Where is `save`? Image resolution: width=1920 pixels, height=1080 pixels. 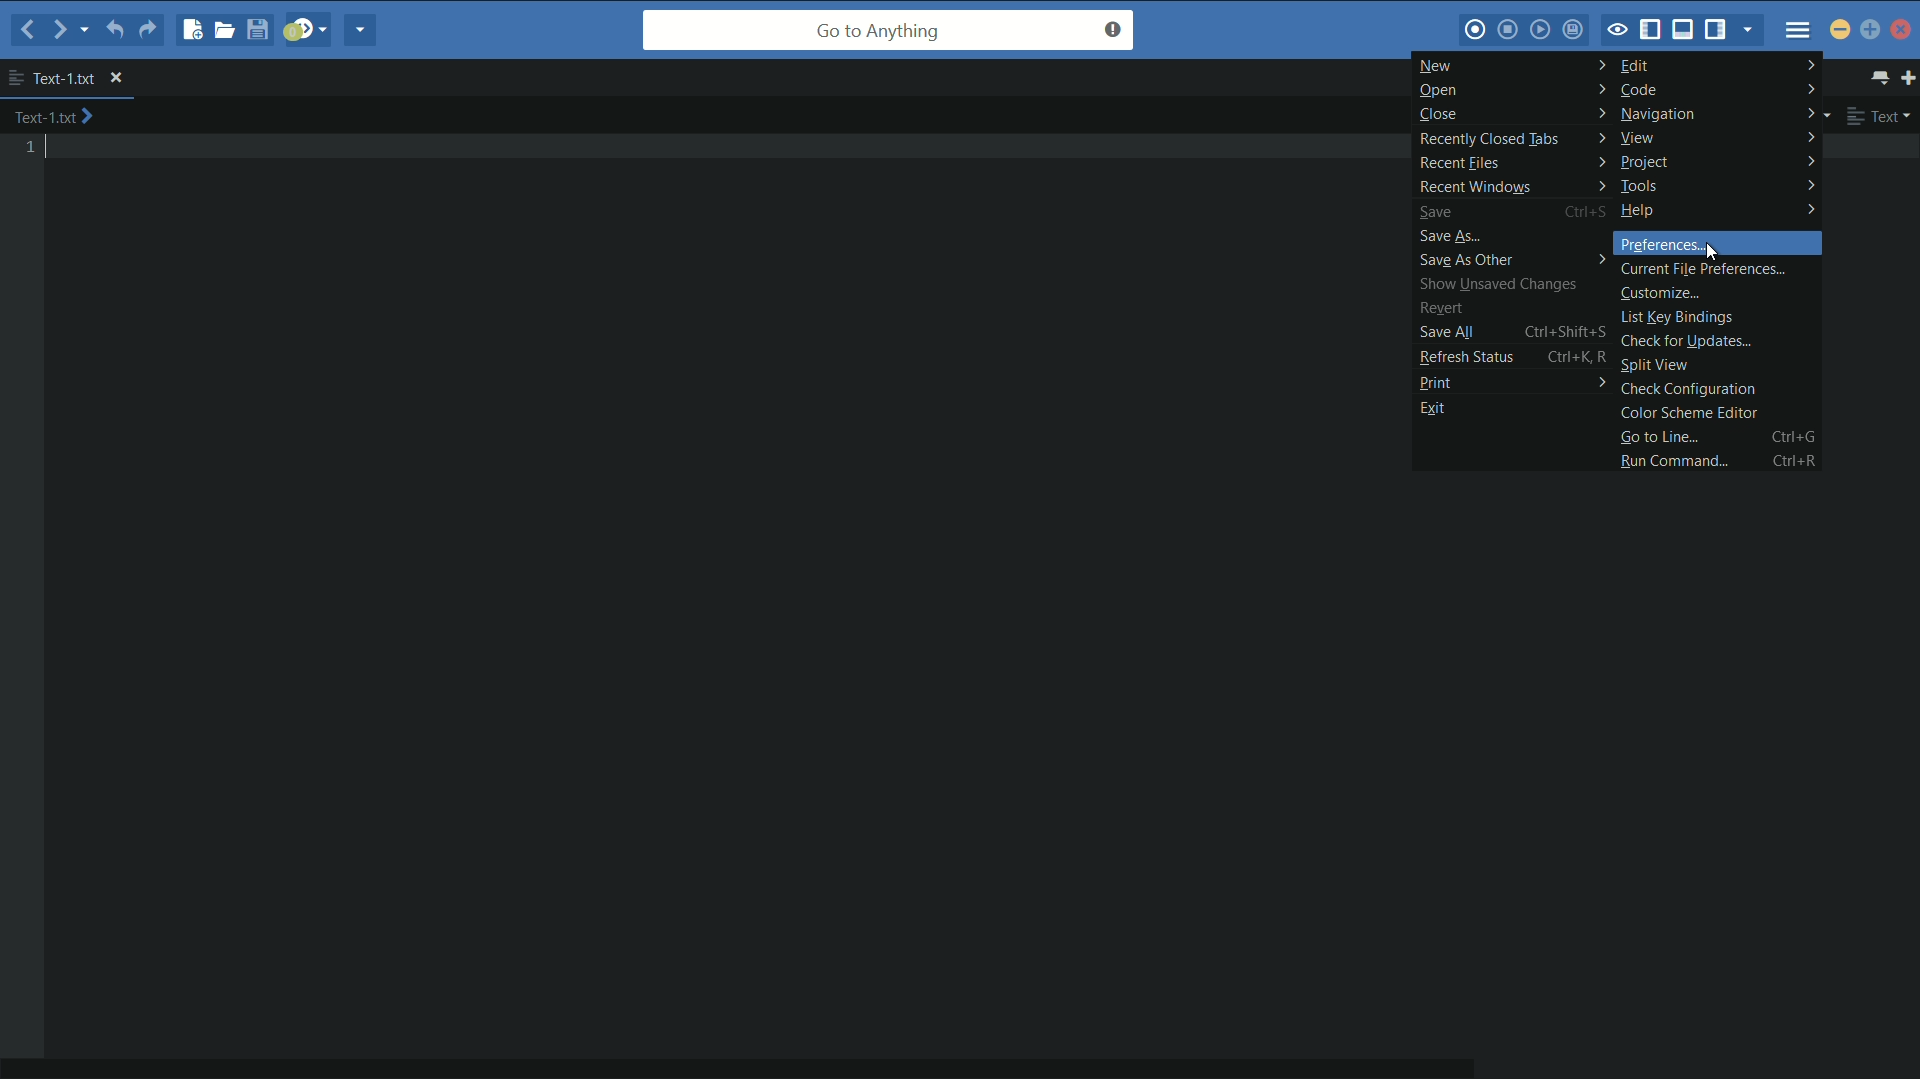 save is located at coordinates (1437, 212).